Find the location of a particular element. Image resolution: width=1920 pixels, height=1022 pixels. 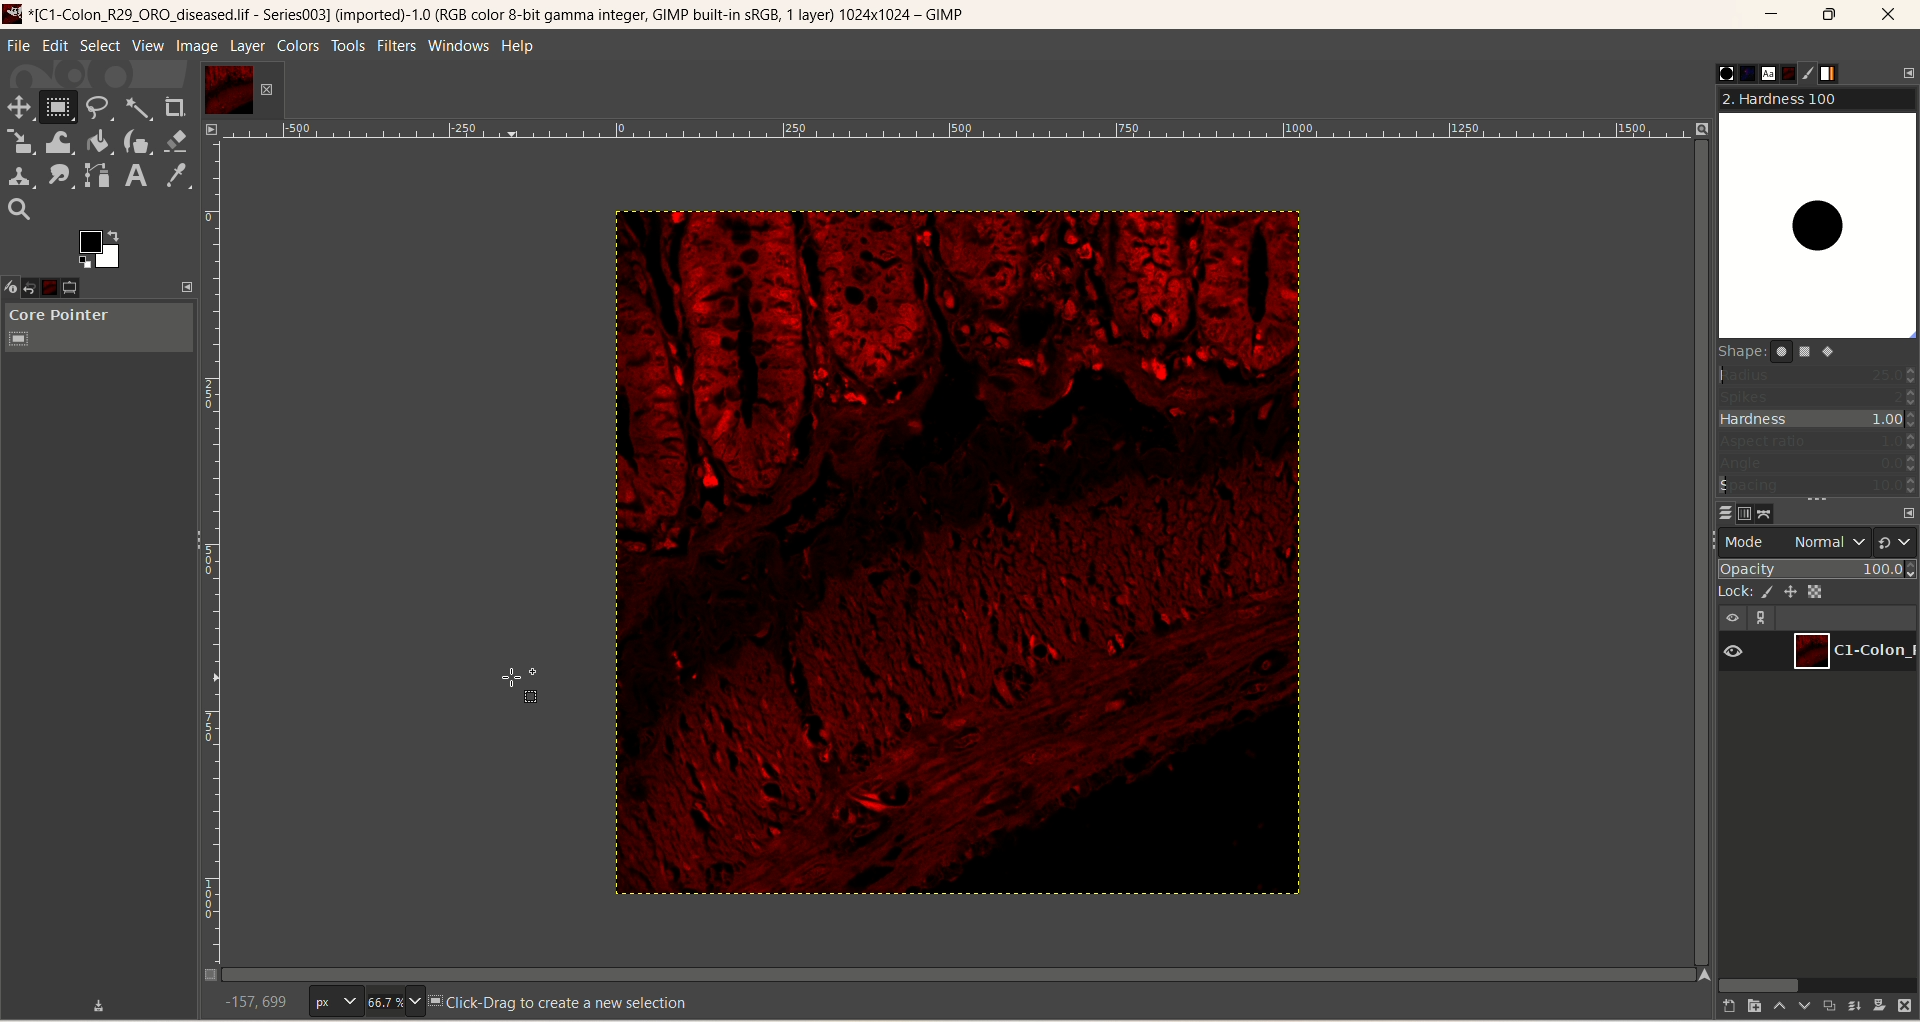

duplicate the layer is located at coordinates (1827, 1008).